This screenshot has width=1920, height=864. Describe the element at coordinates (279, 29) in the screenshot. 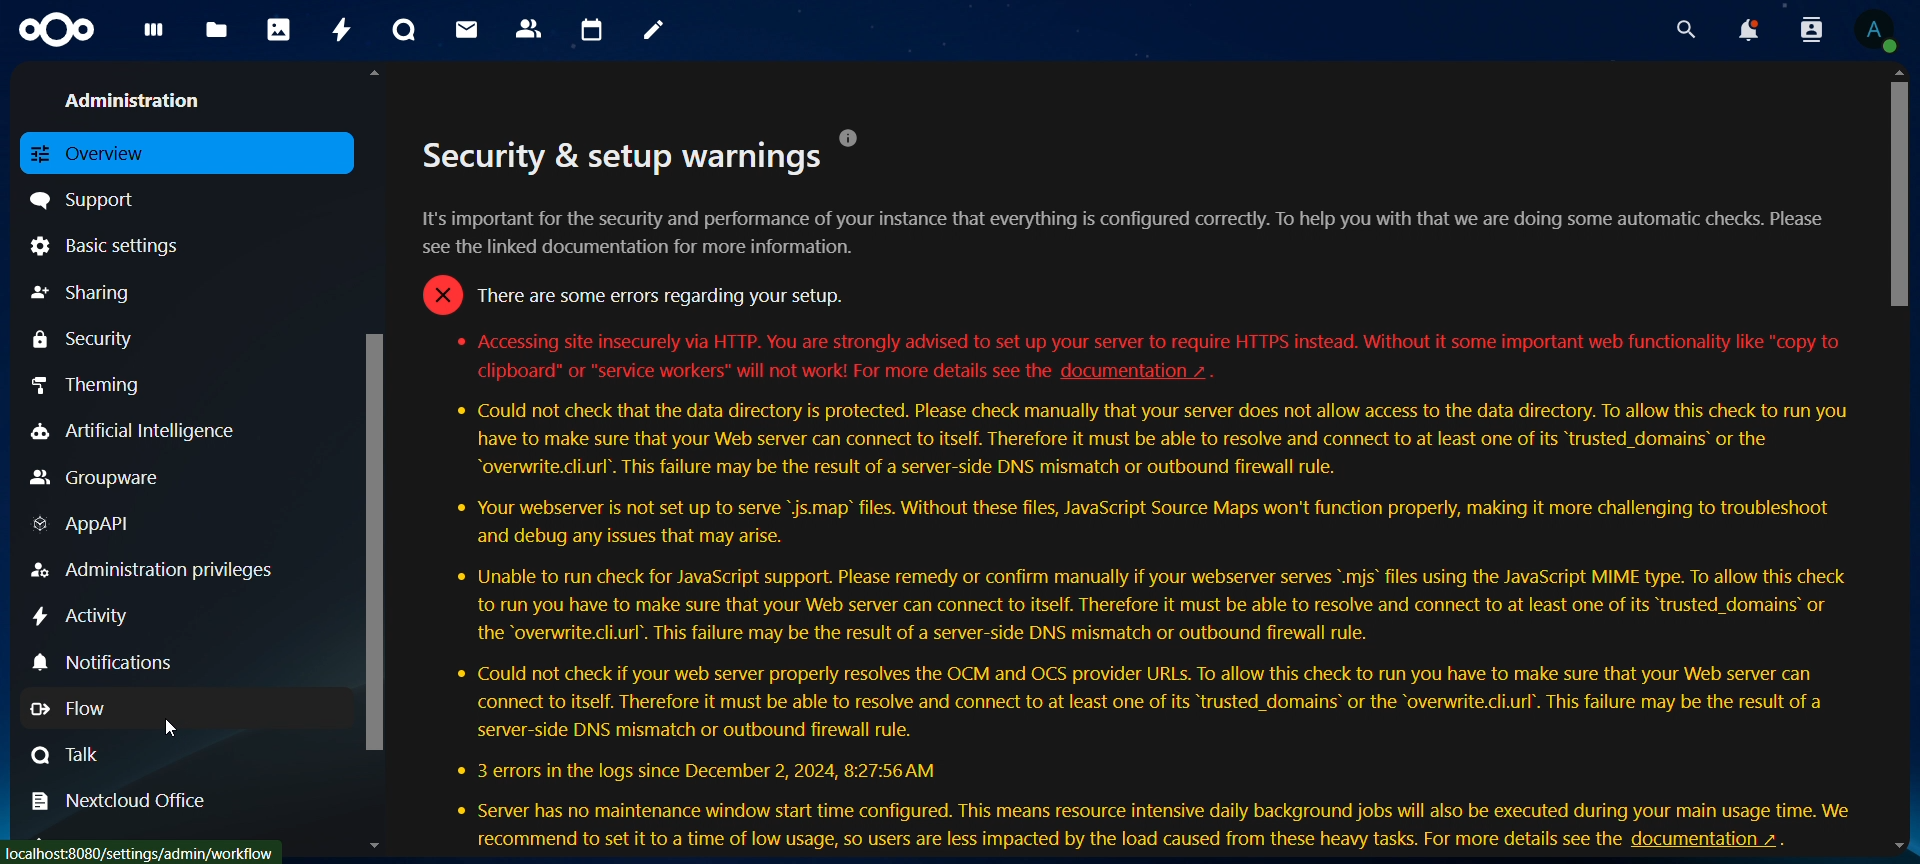

I see `photos` at that location.